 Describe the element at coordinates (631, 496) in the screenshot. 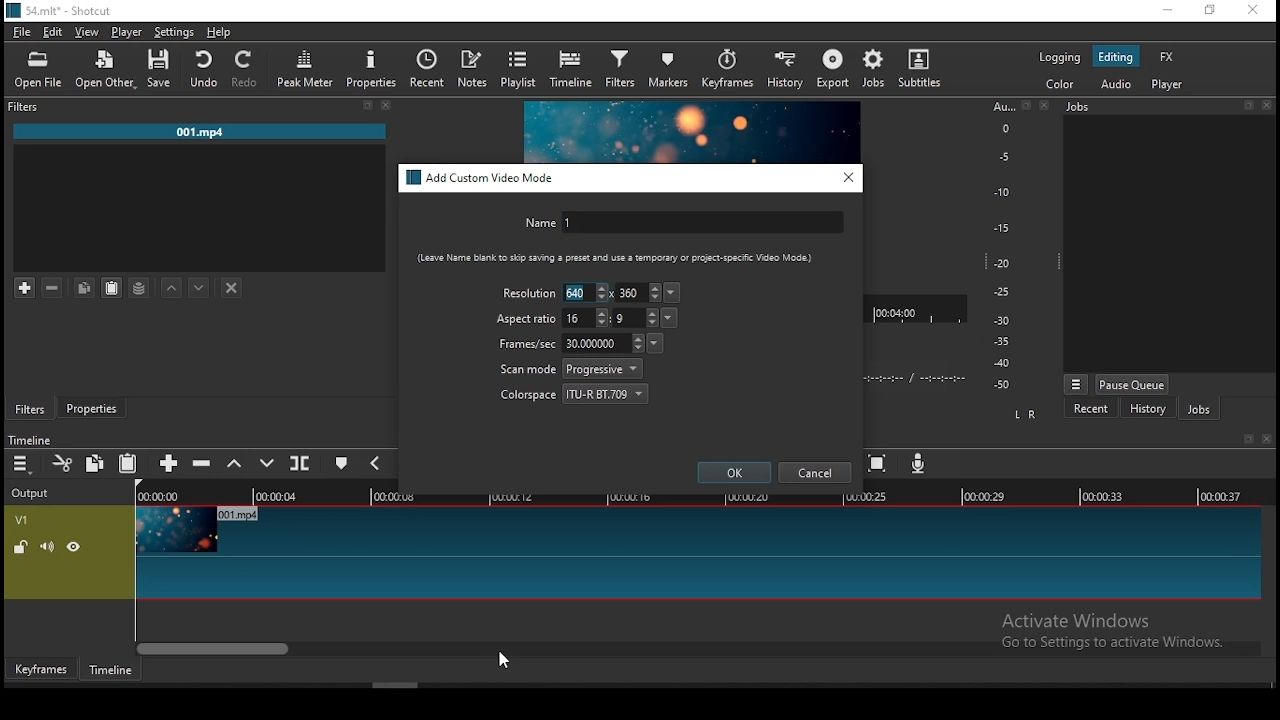

I see `00:00:16` at that location.